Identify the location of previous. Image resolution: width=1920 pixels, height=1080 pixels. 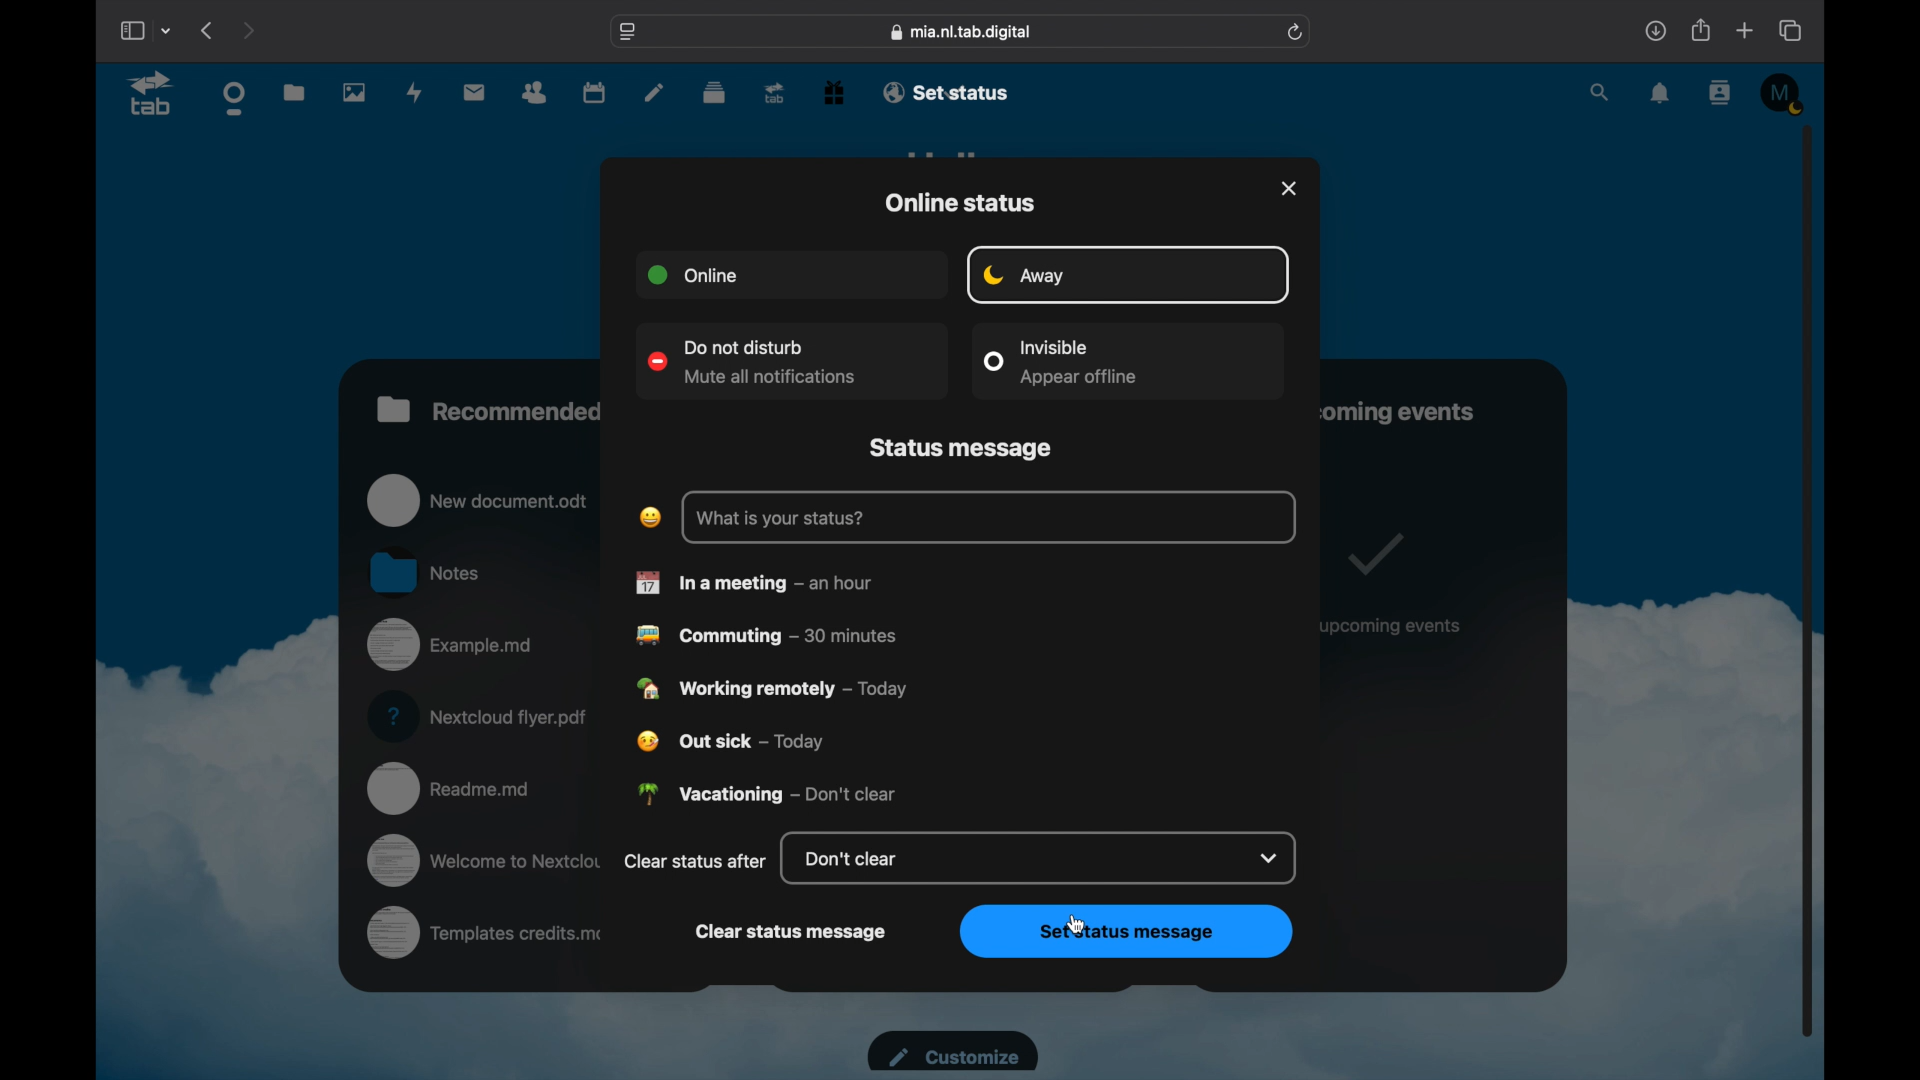
(206, 29).